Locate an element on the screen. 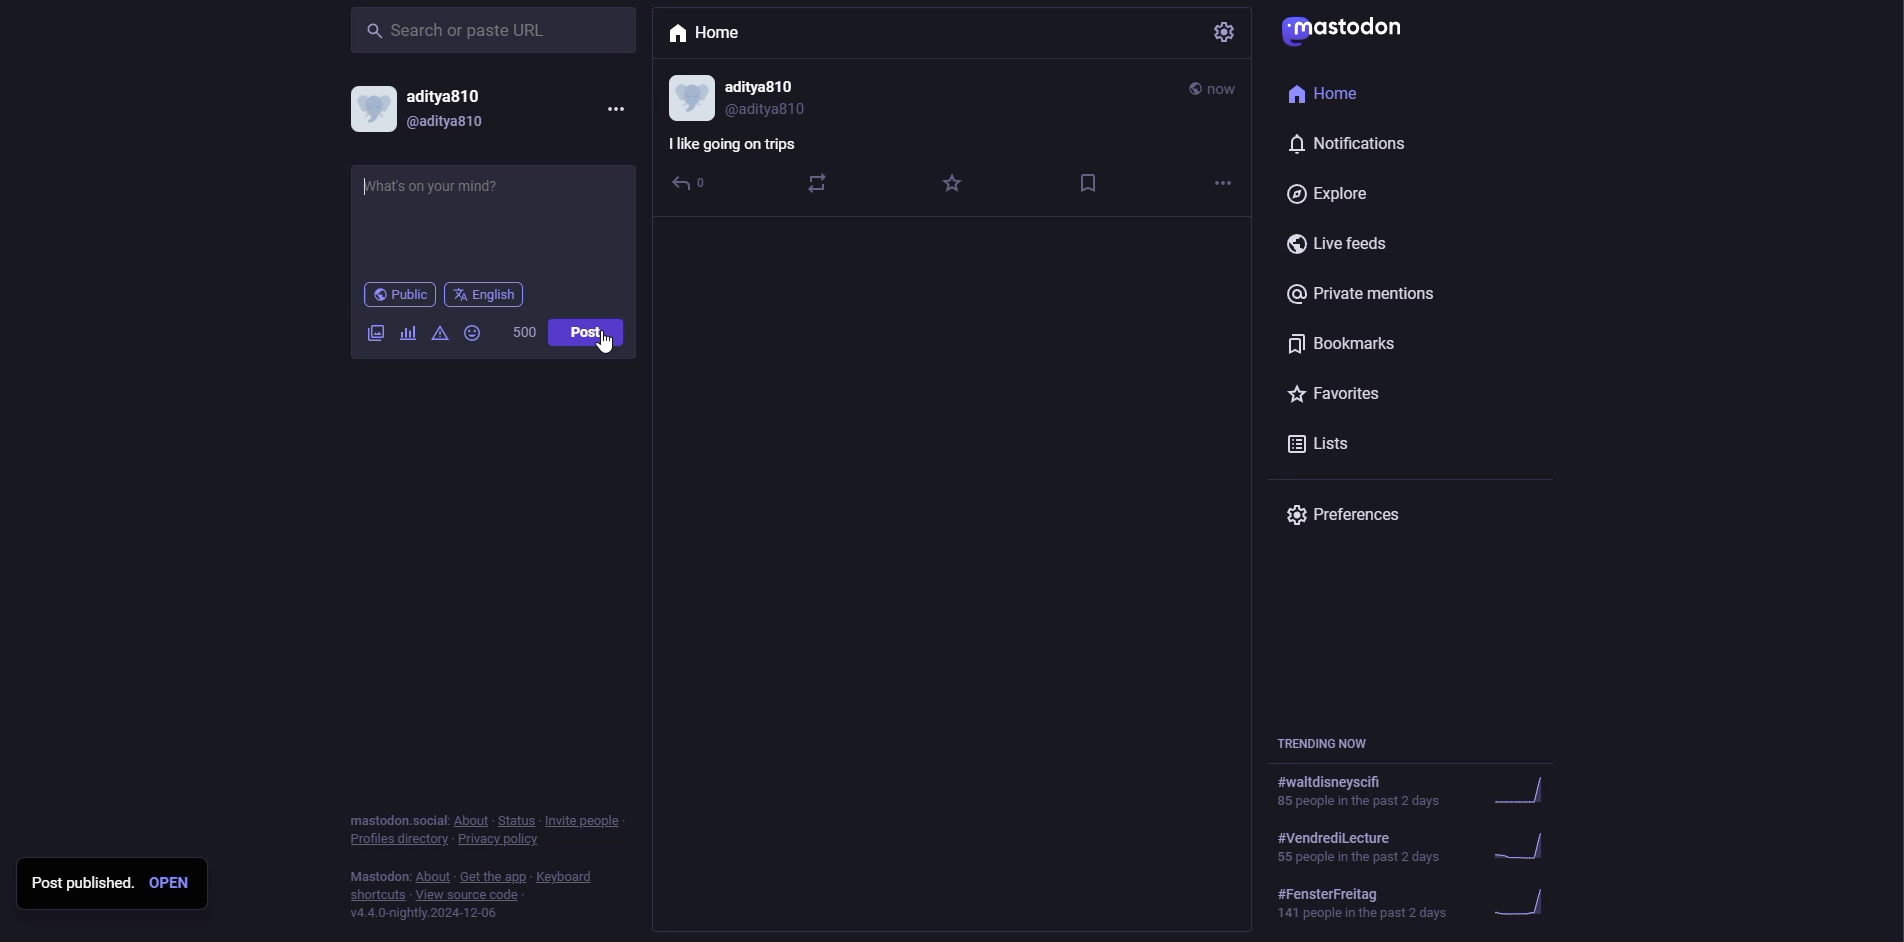 The height and width of the screenshot is (942, 1904). home is located at coordinates (1334, 95).